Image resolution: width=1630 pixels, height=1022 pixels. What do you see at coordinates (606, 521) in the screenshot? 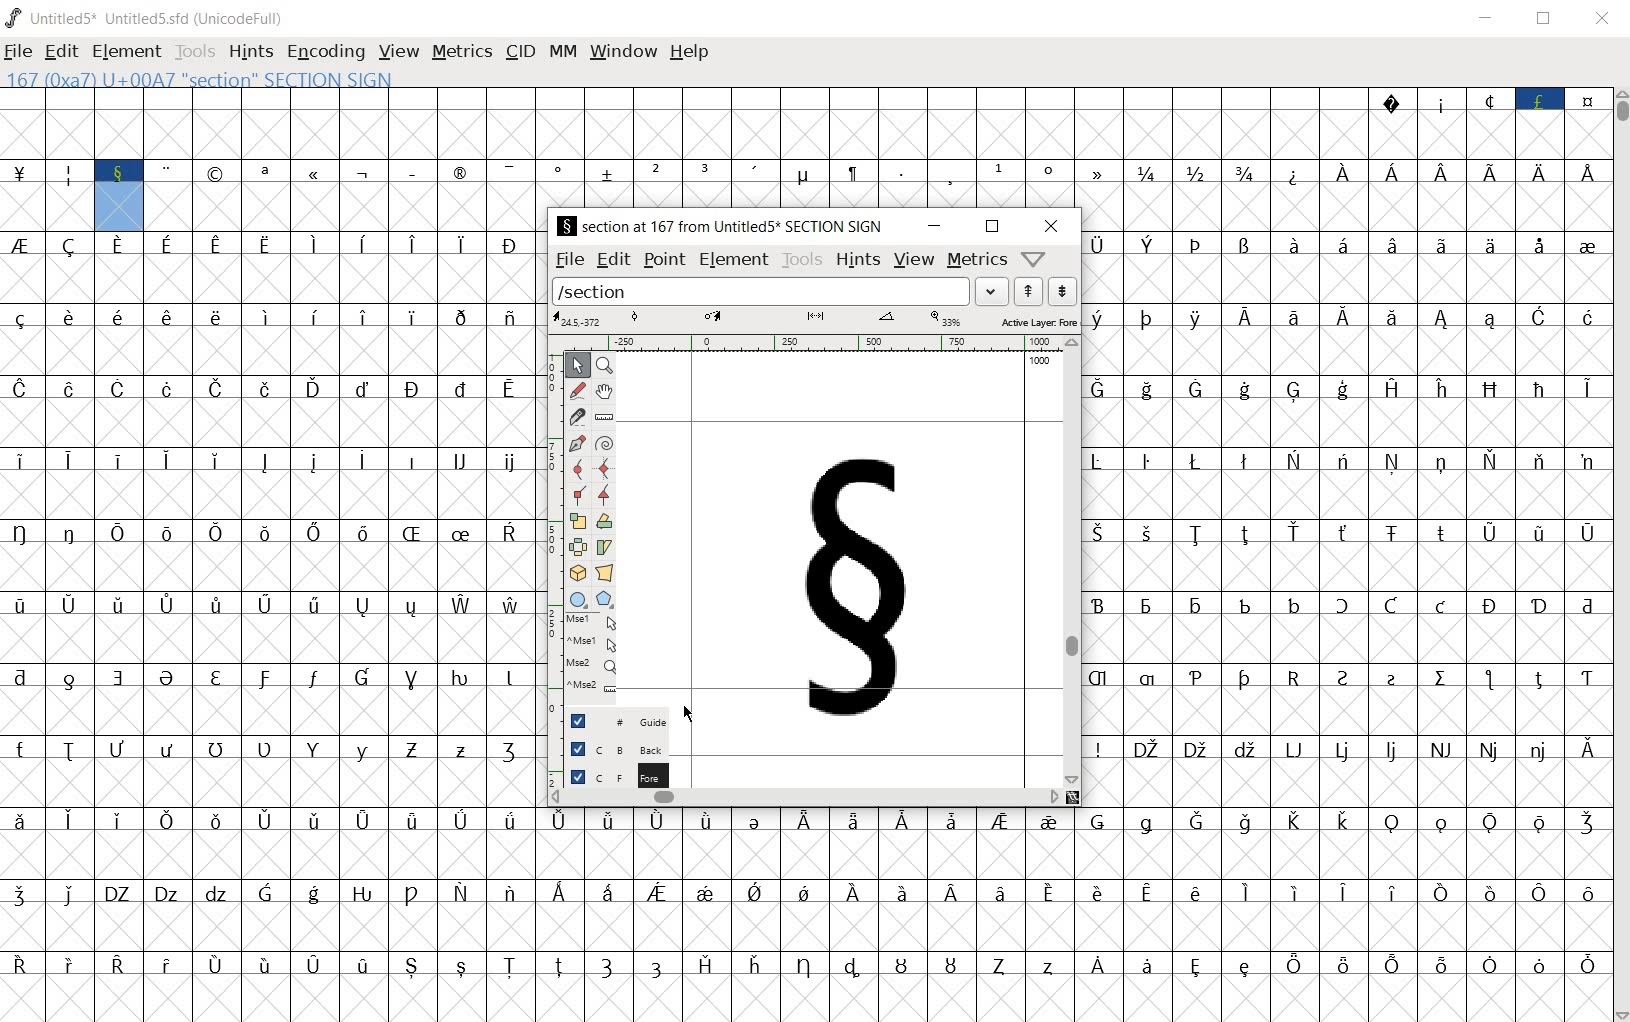
I see `Rotate the selection` at bounding box center [606, 521].